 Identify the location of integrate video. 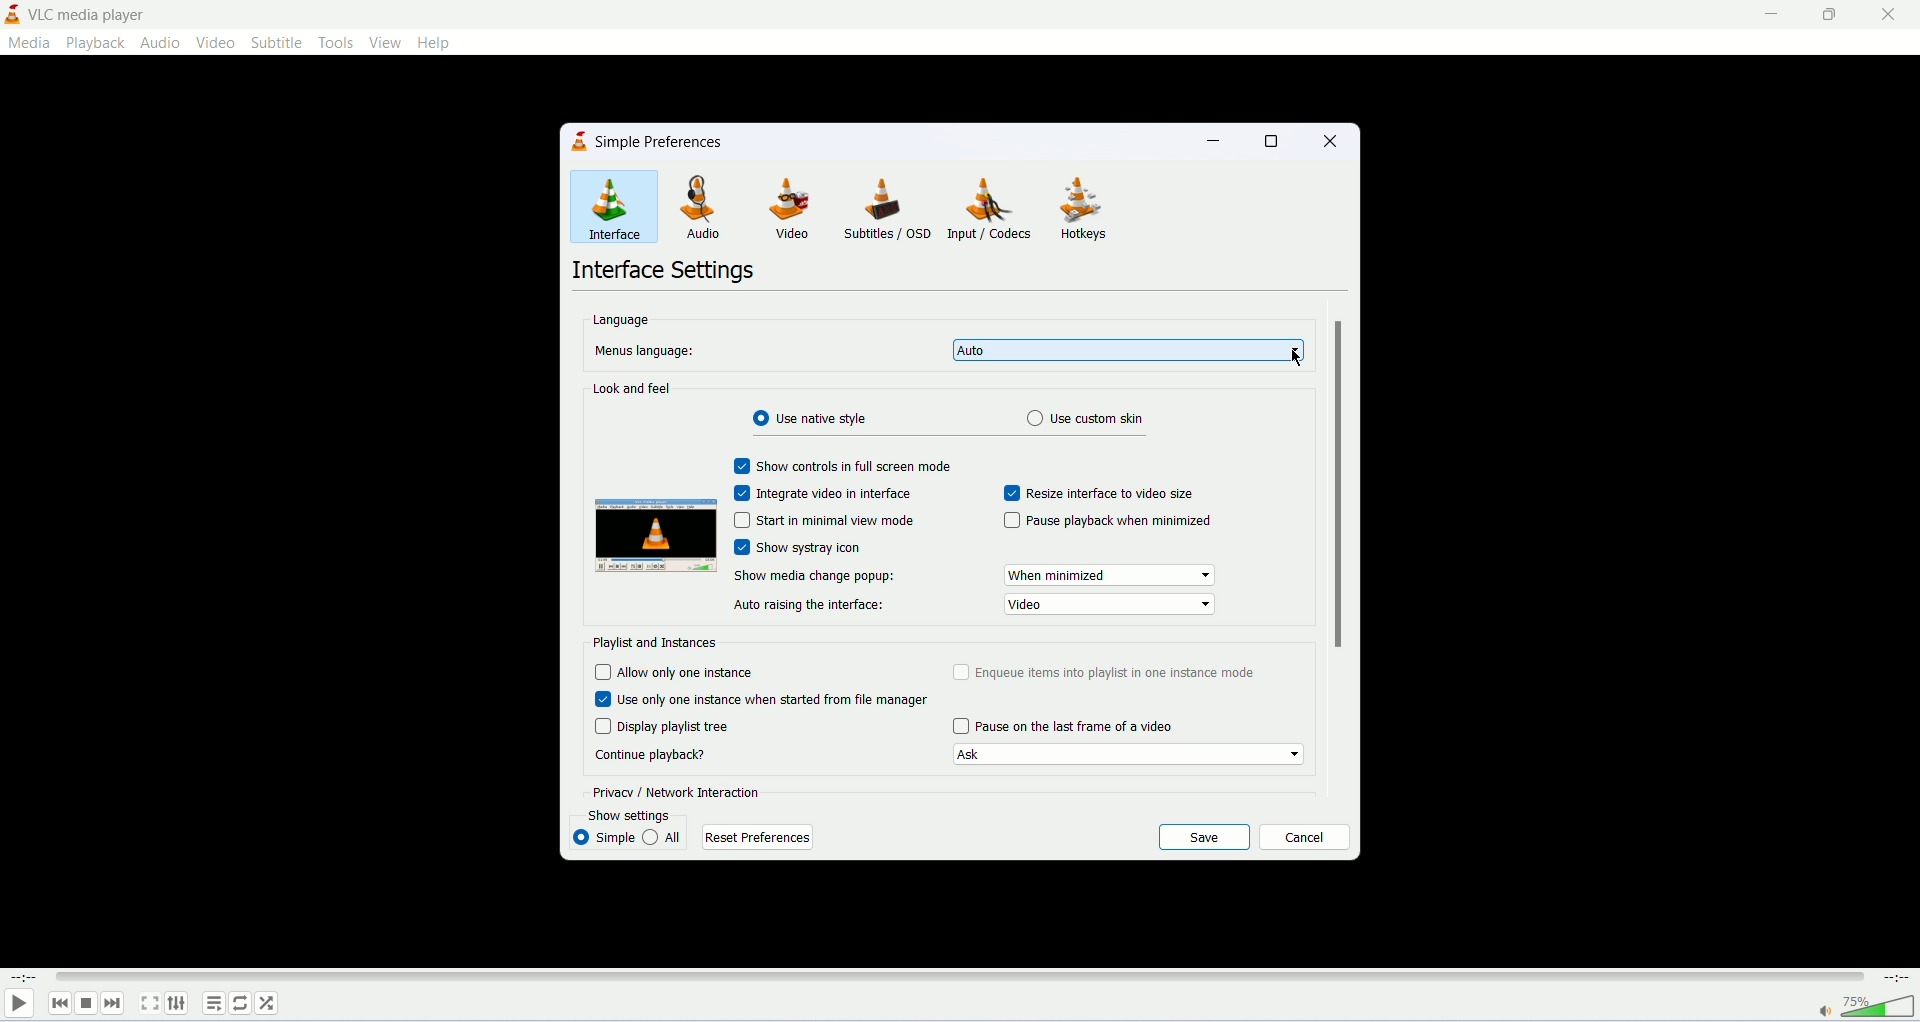
(827, 493).